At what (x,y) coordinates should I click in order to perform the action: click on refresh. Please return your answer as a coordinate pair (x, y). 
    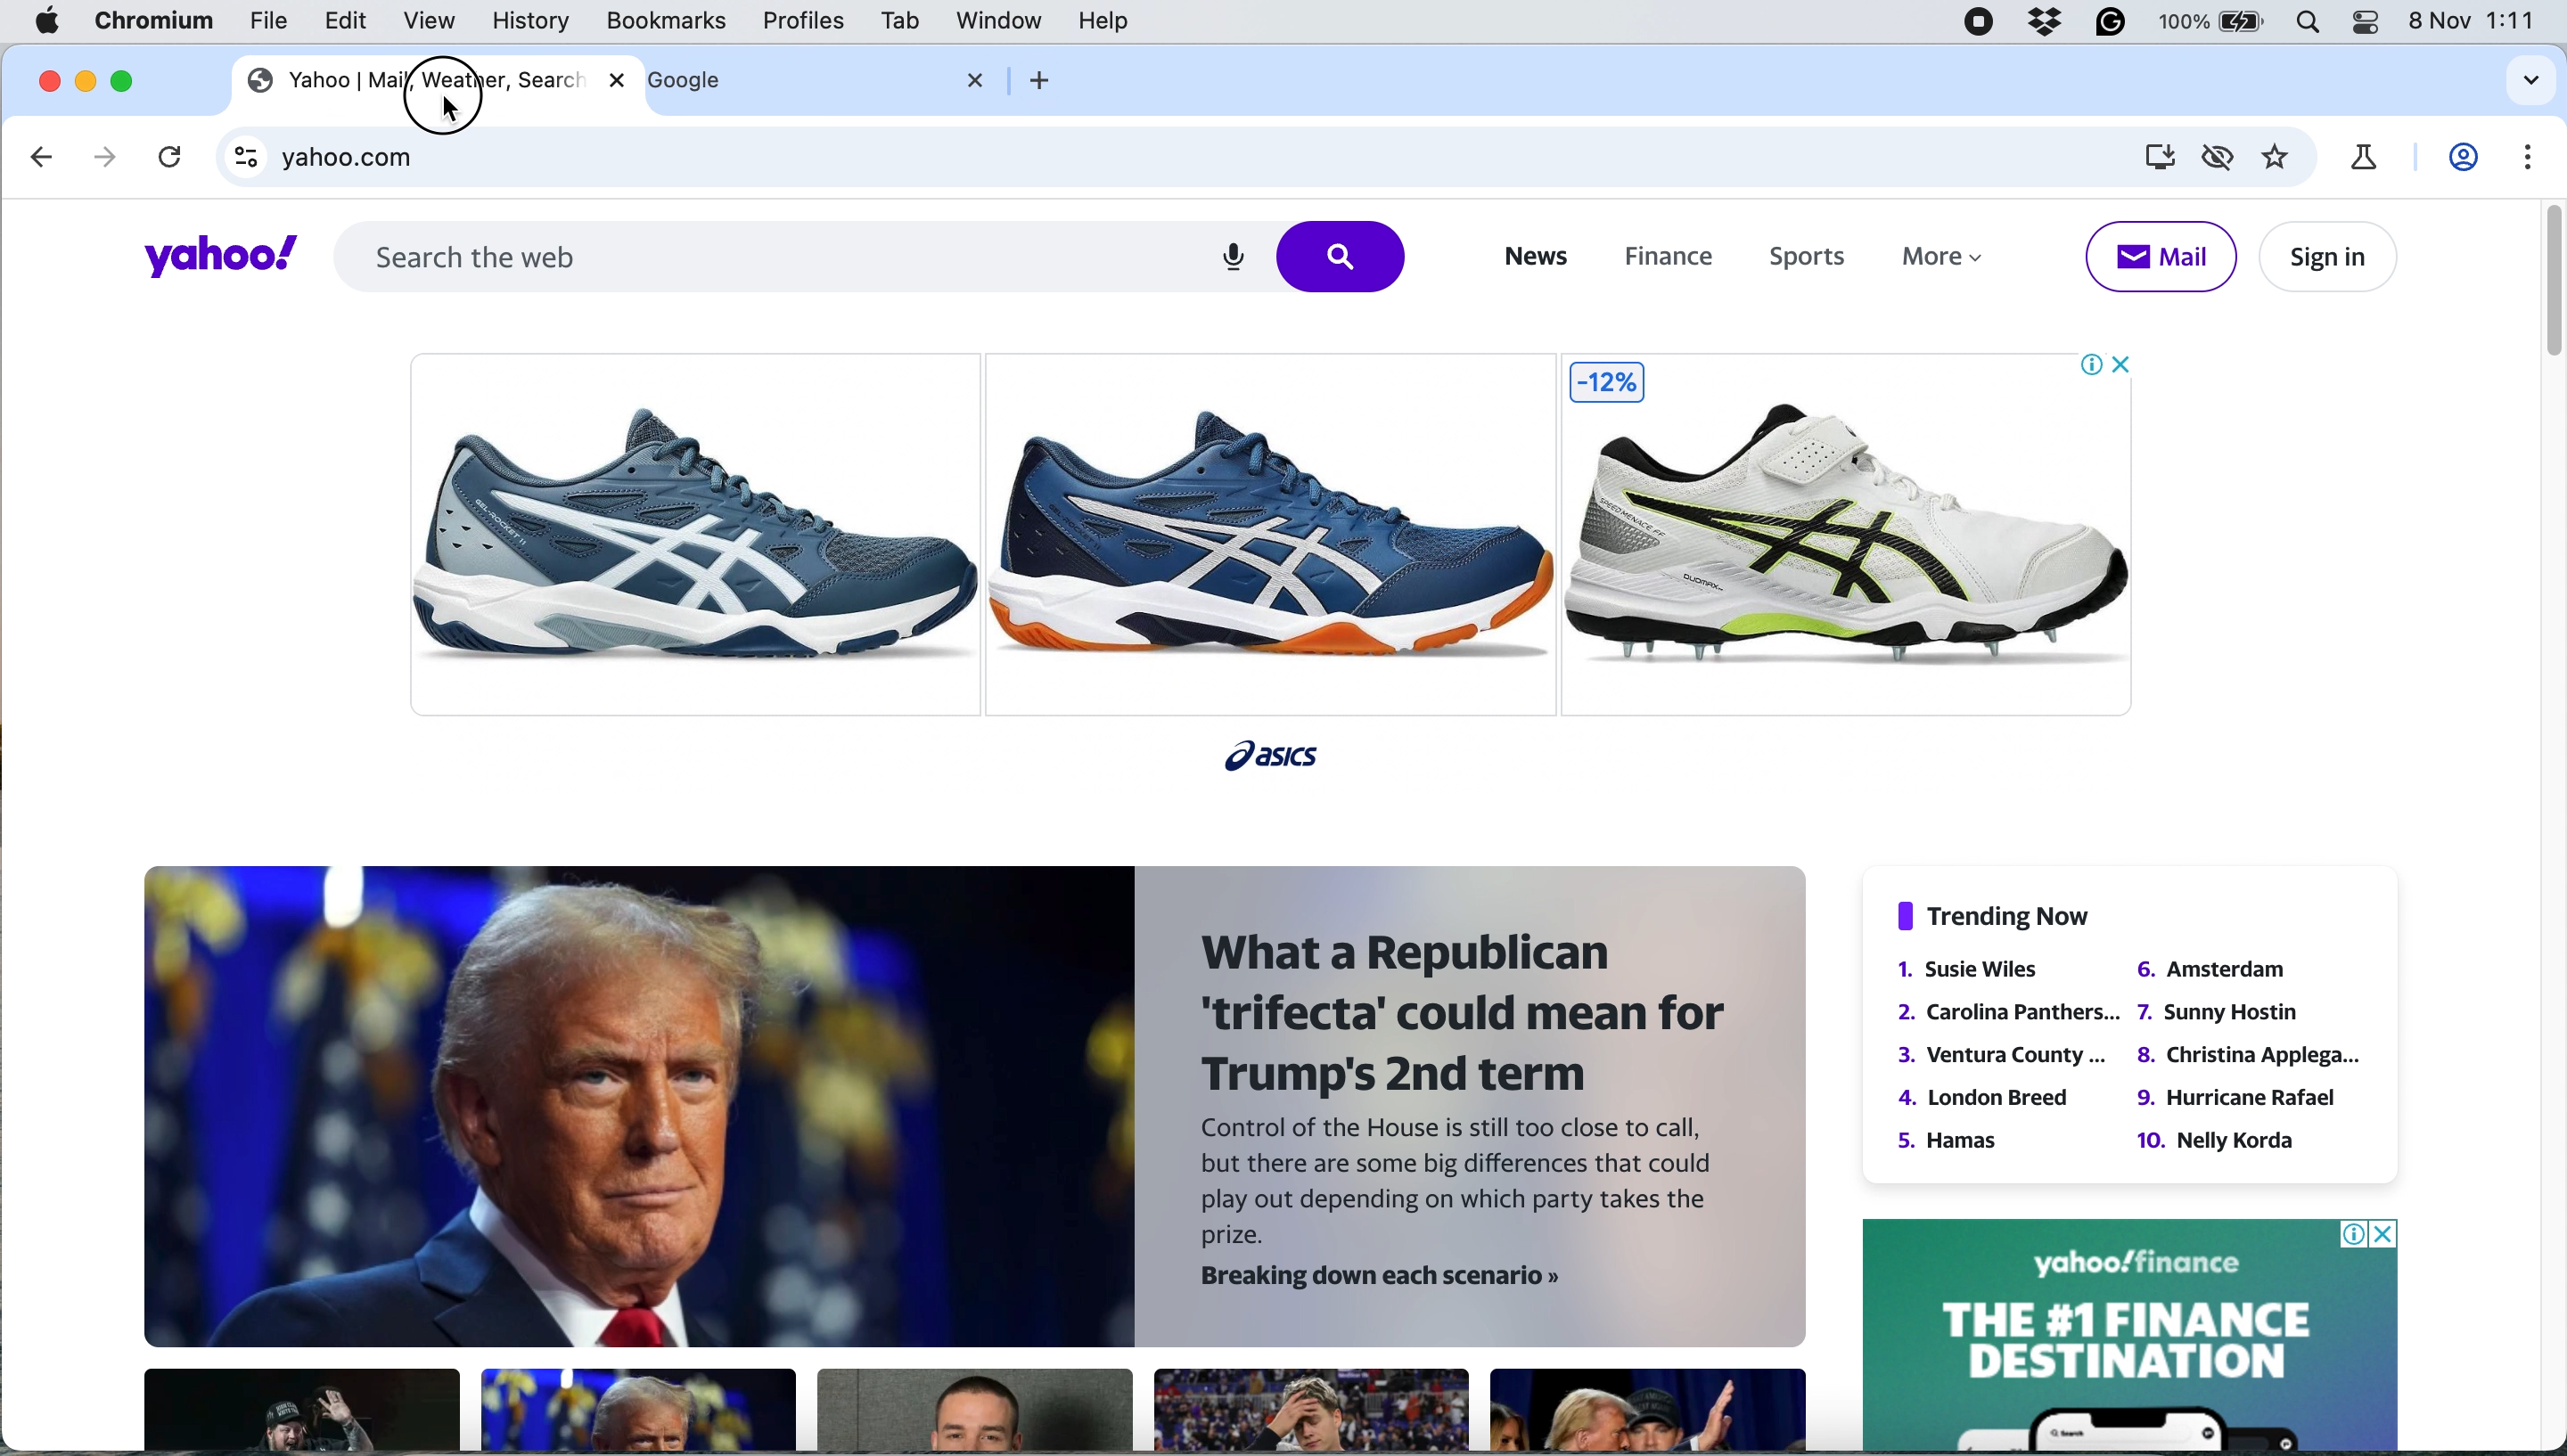
    Looking at the image, I should click on (166, 161).